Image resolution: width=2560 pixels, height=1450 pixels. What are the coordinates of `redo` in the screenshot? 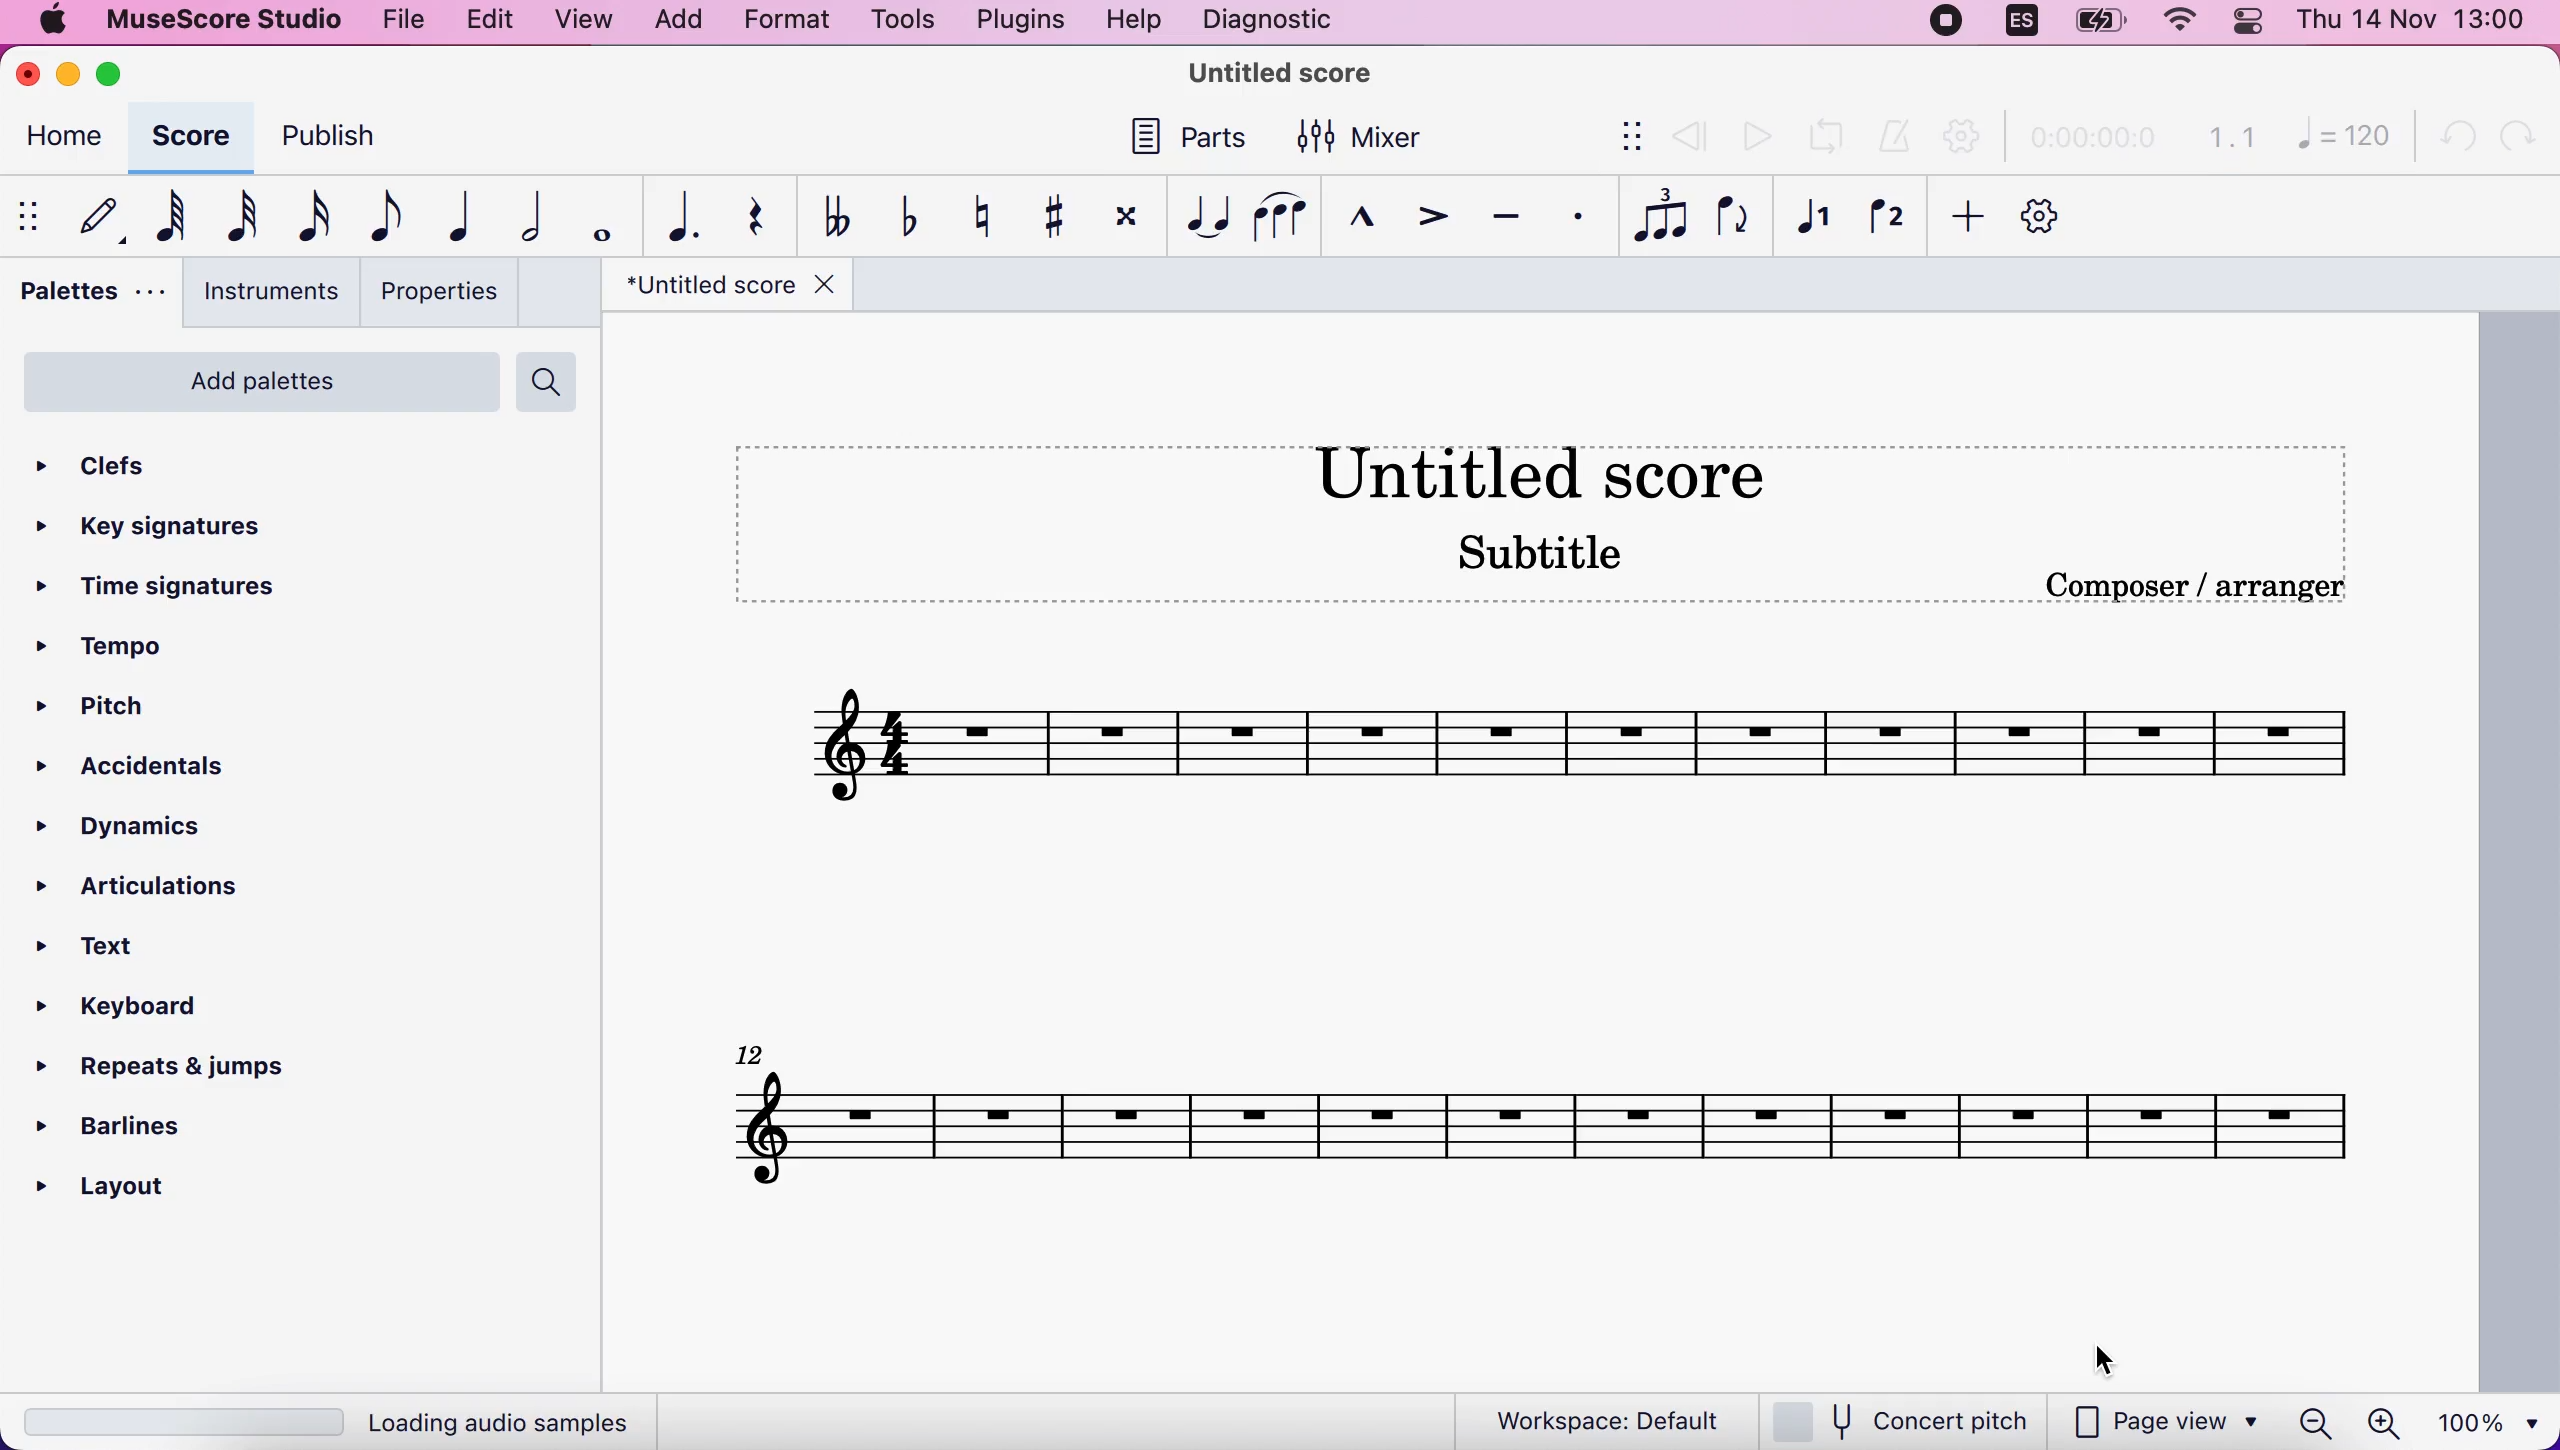 It's located at (2518, 135).